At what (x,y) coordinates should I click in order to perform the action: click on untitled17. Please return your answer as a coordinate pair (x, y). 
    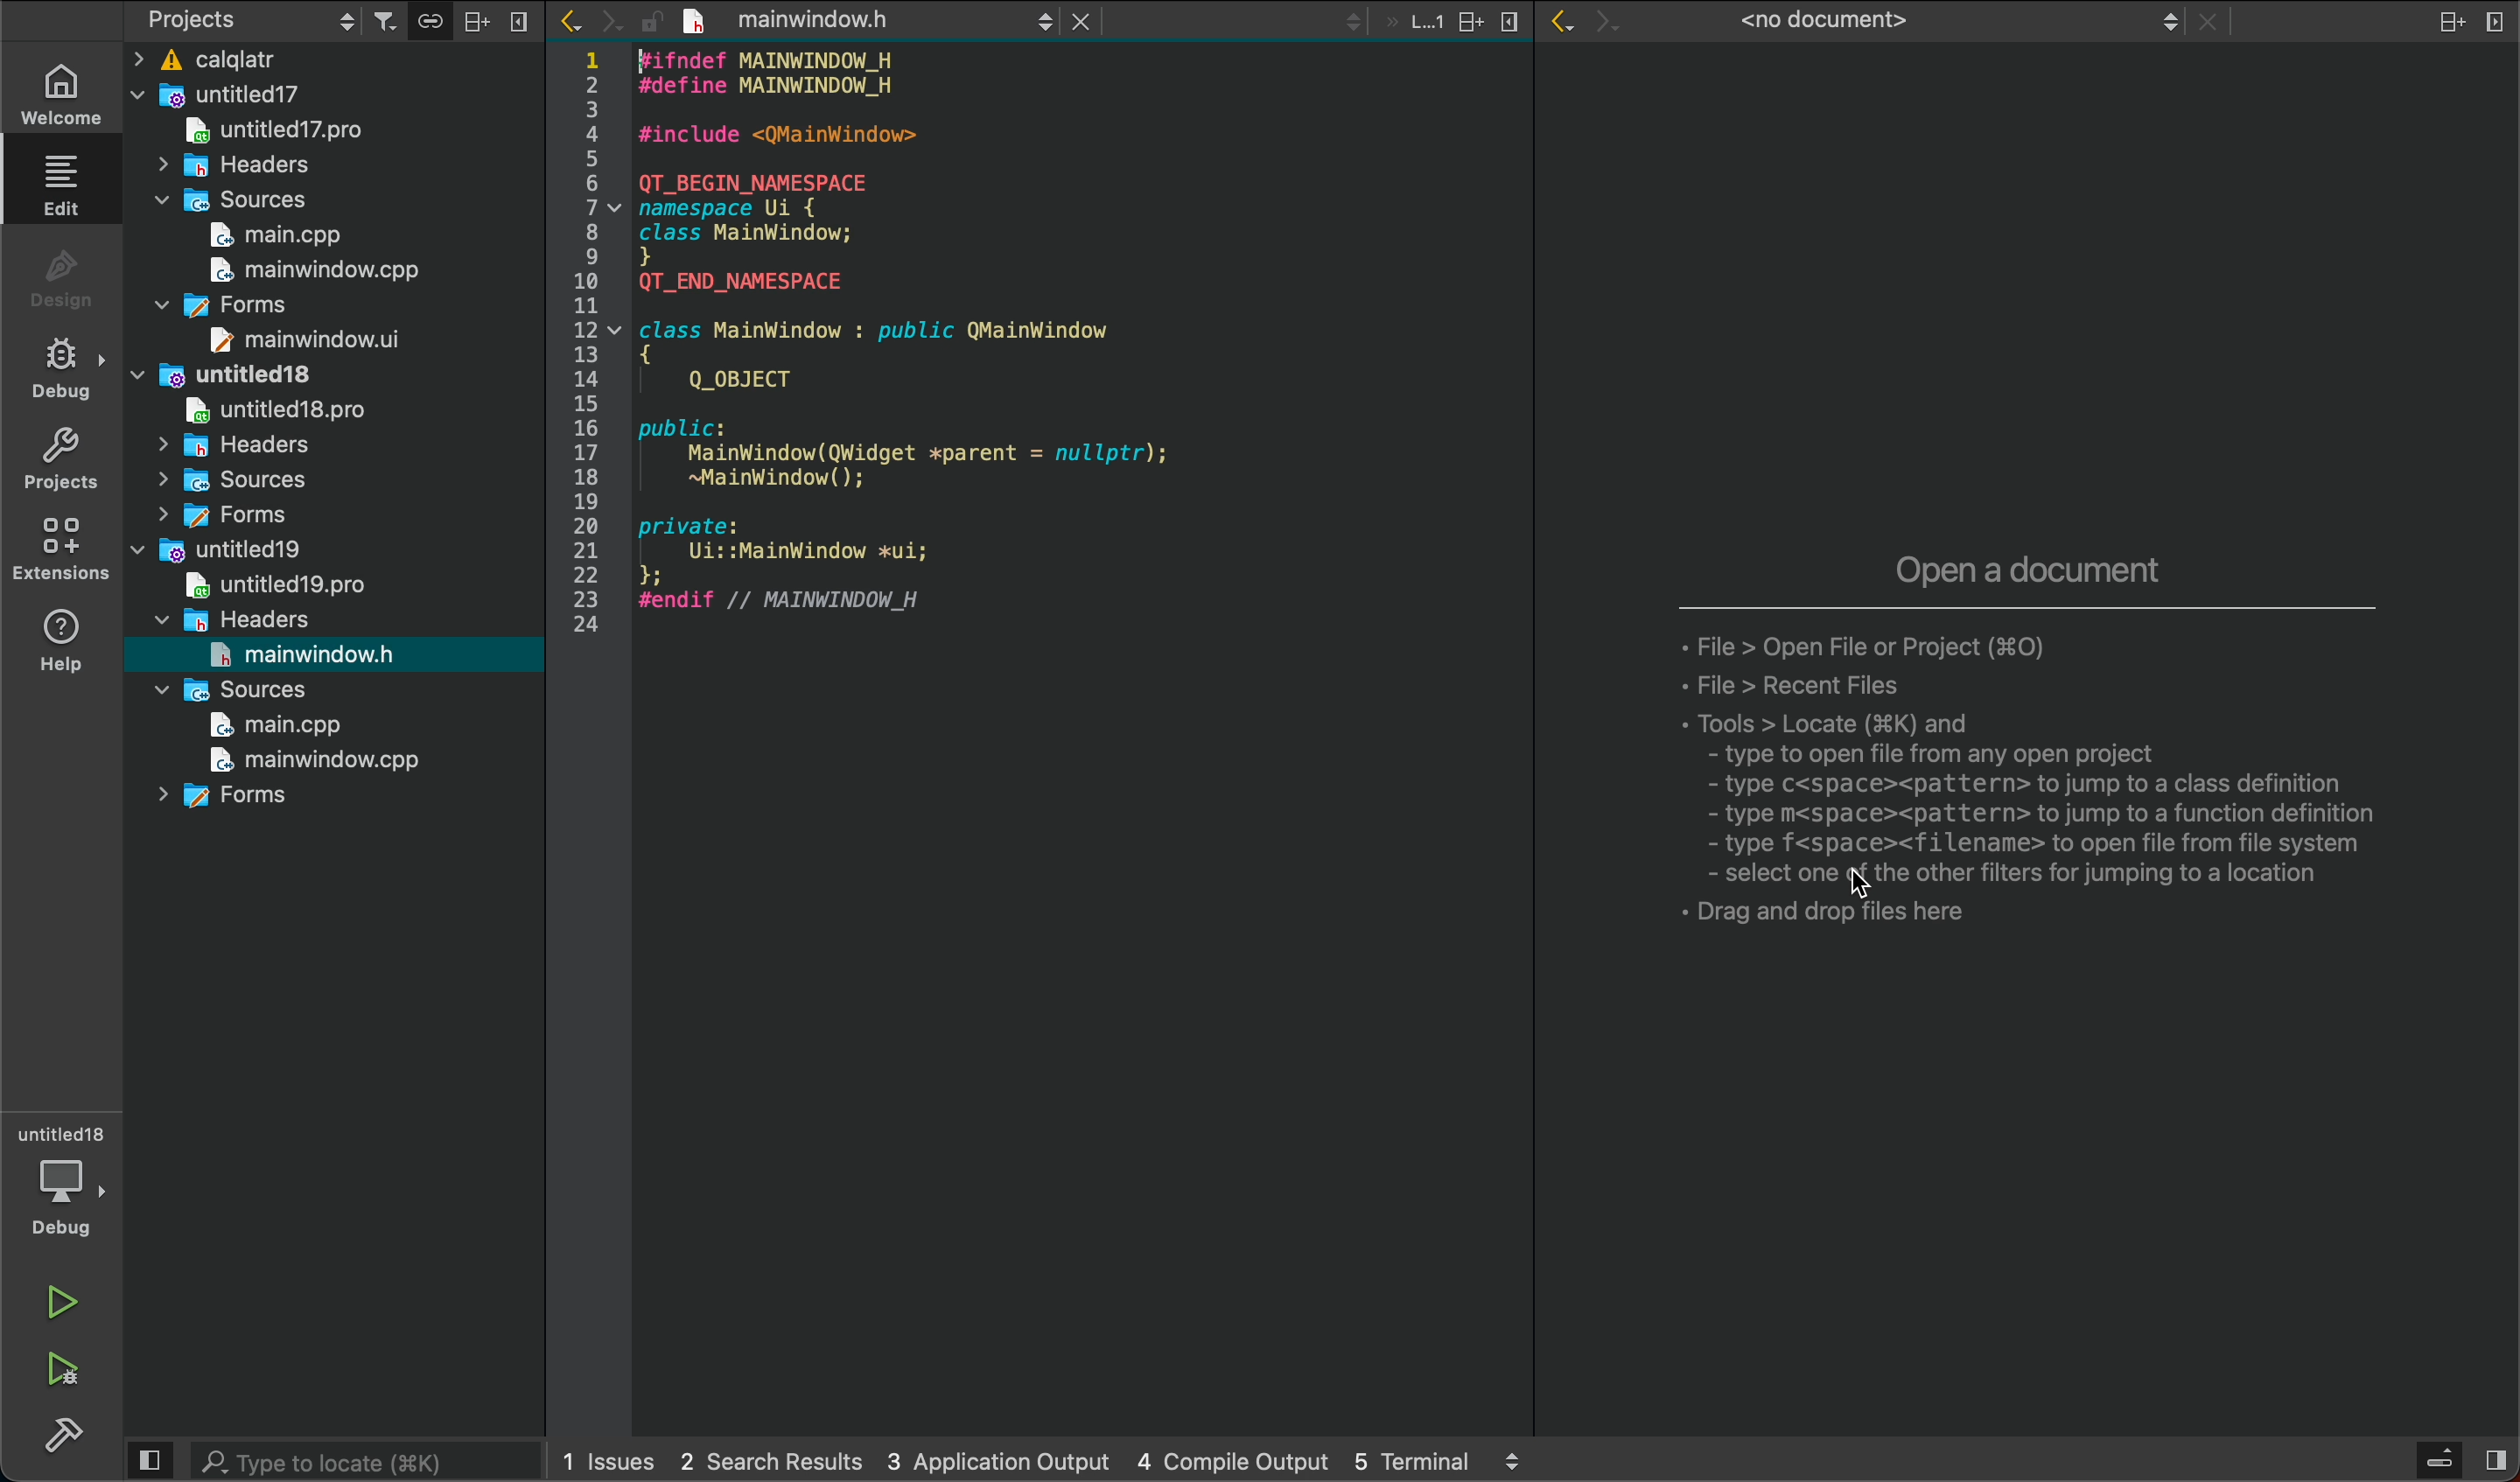
    Looking at the image, I should click on (227, 95).